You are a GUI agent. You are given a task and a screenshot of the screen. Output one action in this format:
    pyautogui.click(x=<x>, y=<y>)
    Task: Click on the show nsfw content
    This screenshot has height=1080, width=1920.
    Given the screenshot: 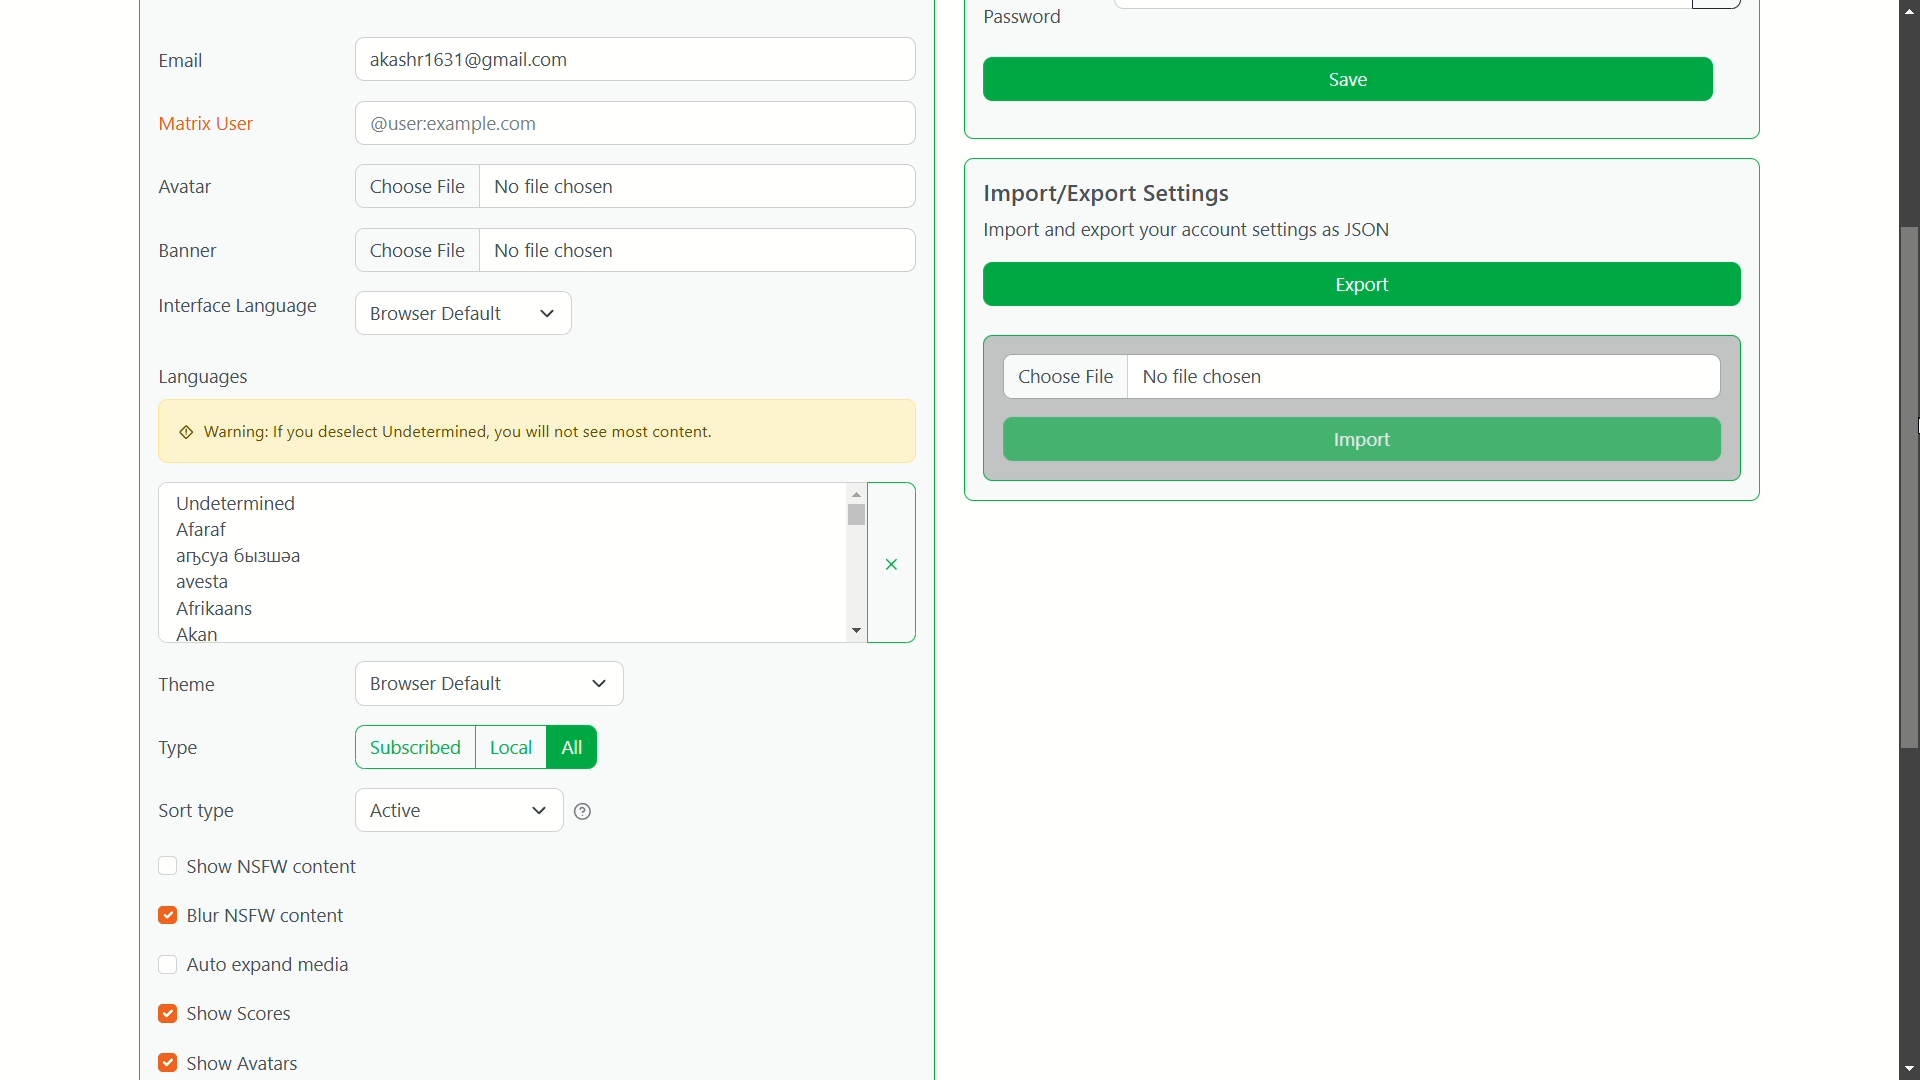 What is the action you would take?
    pyautogui.click(x=277, y=864)
    